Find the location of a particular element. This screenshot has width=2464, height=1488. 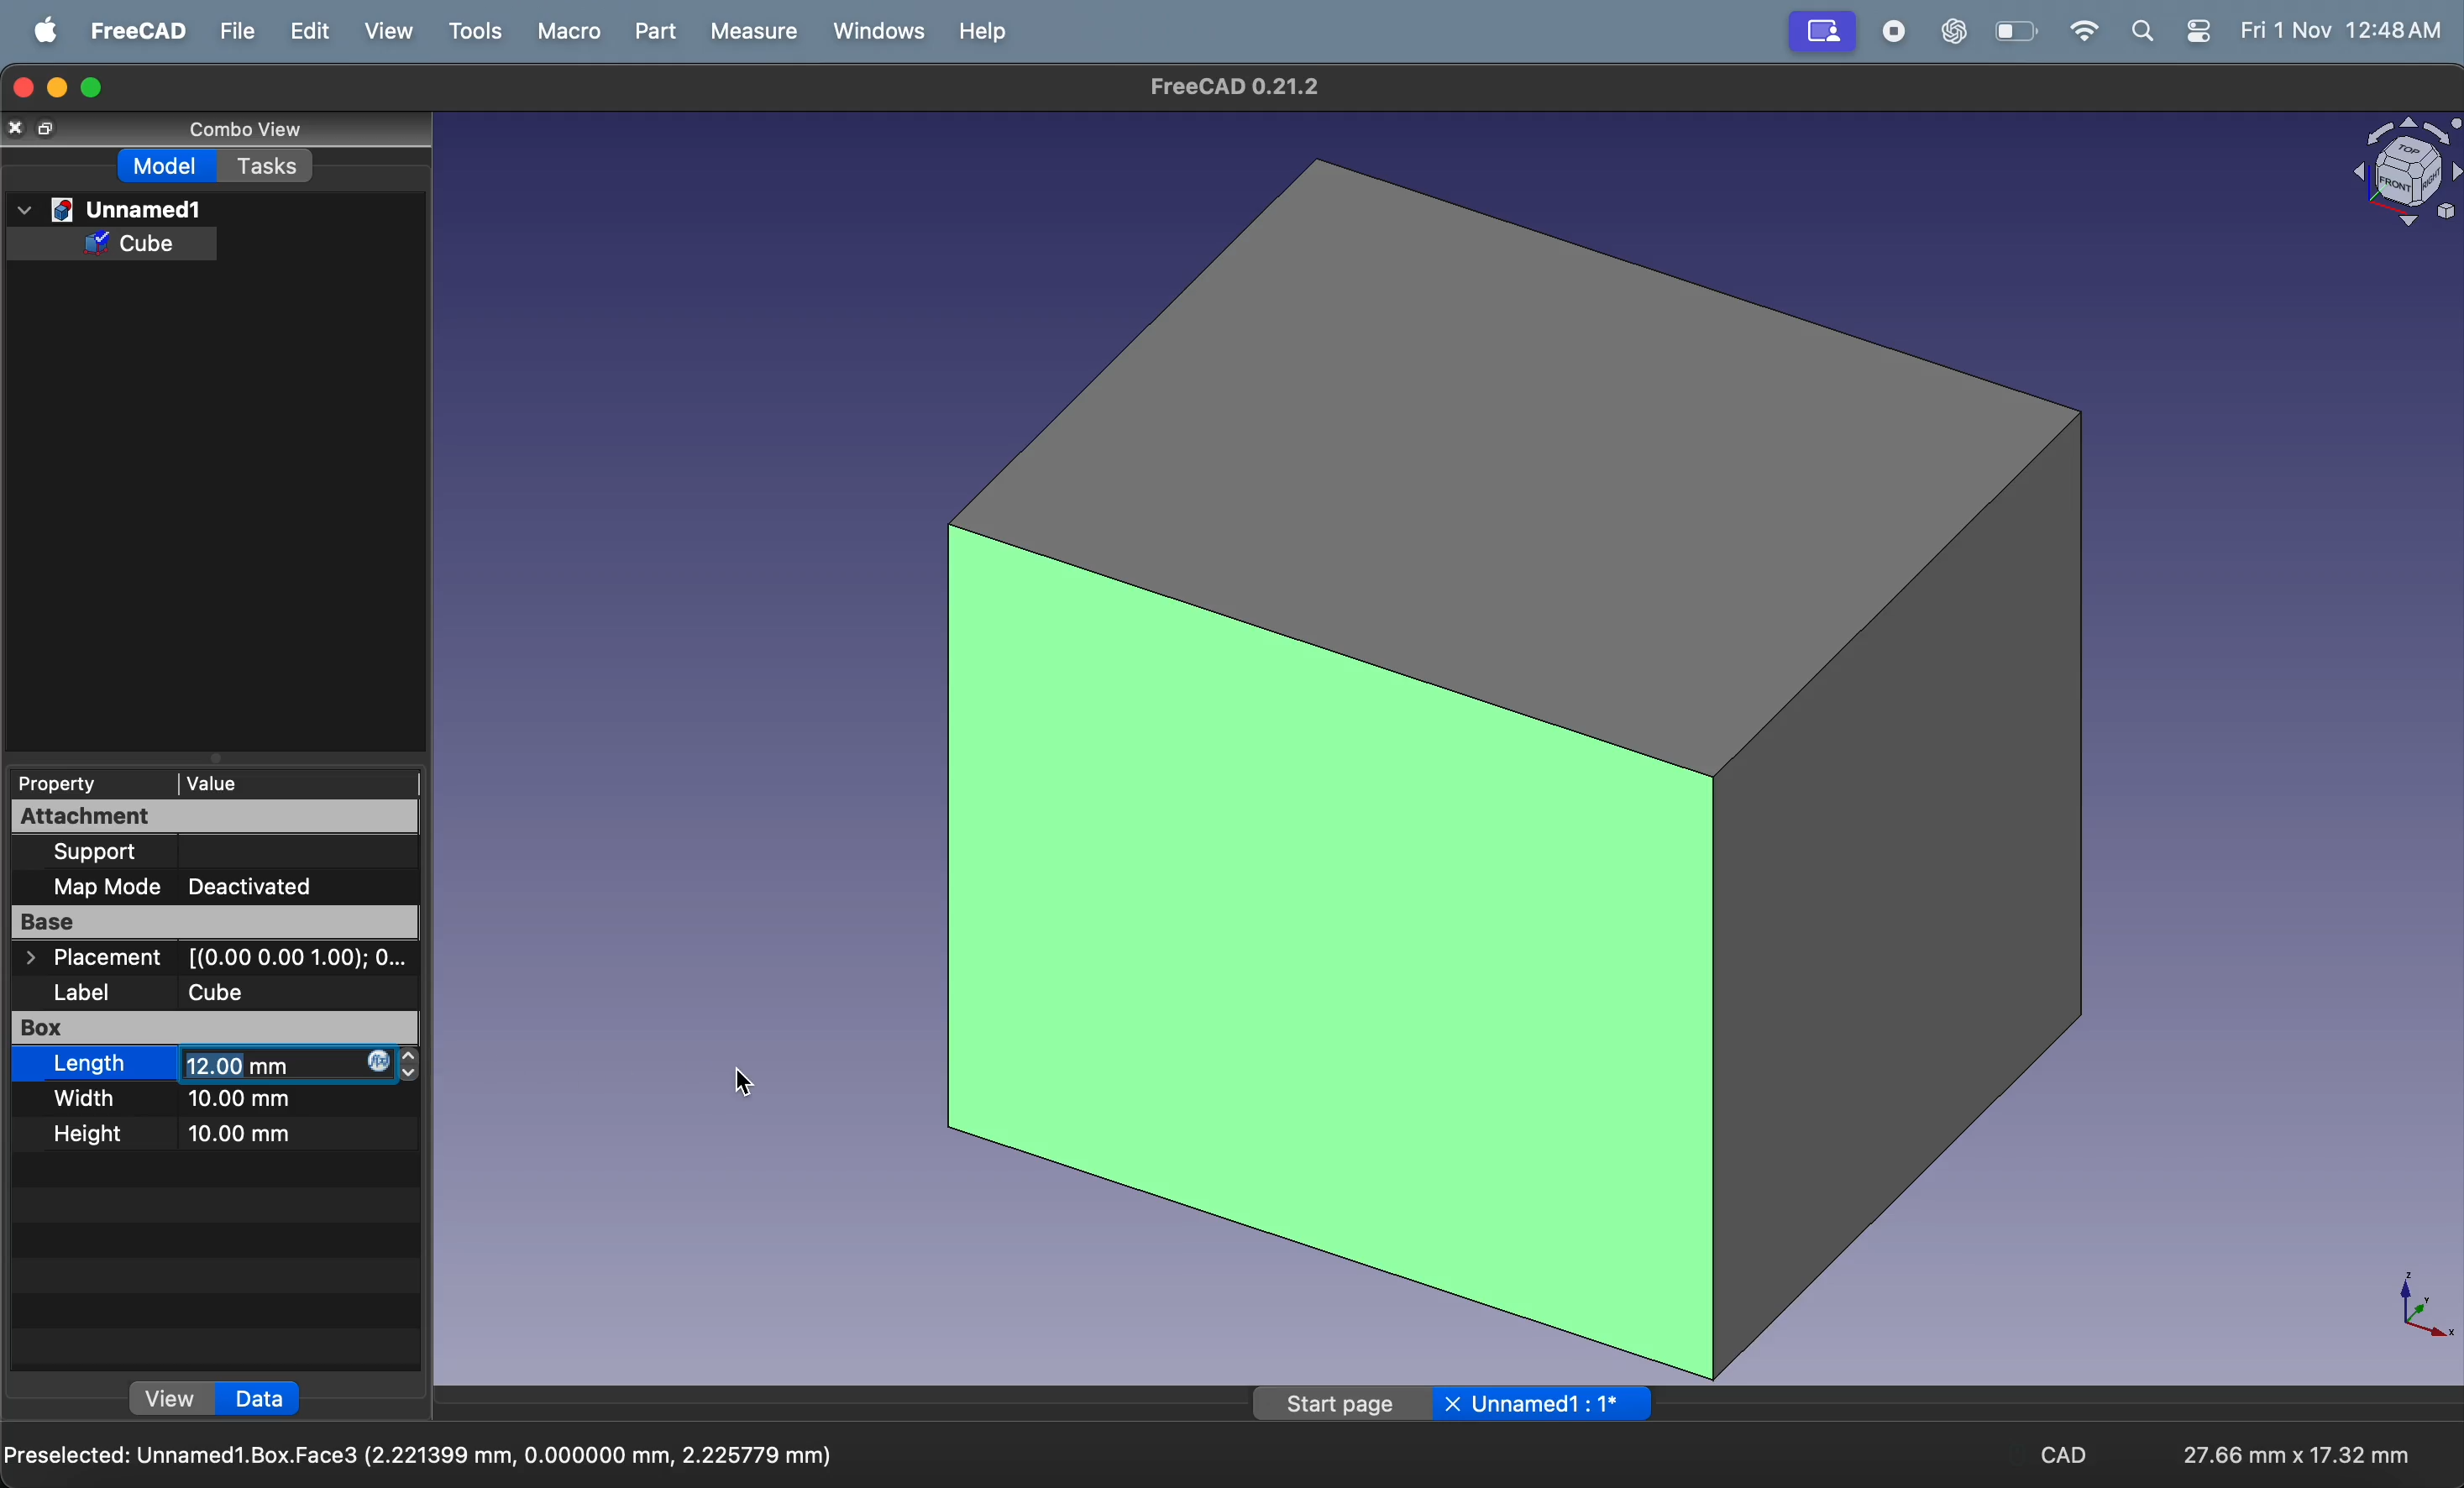

windows is located at coordinates (872, 30).